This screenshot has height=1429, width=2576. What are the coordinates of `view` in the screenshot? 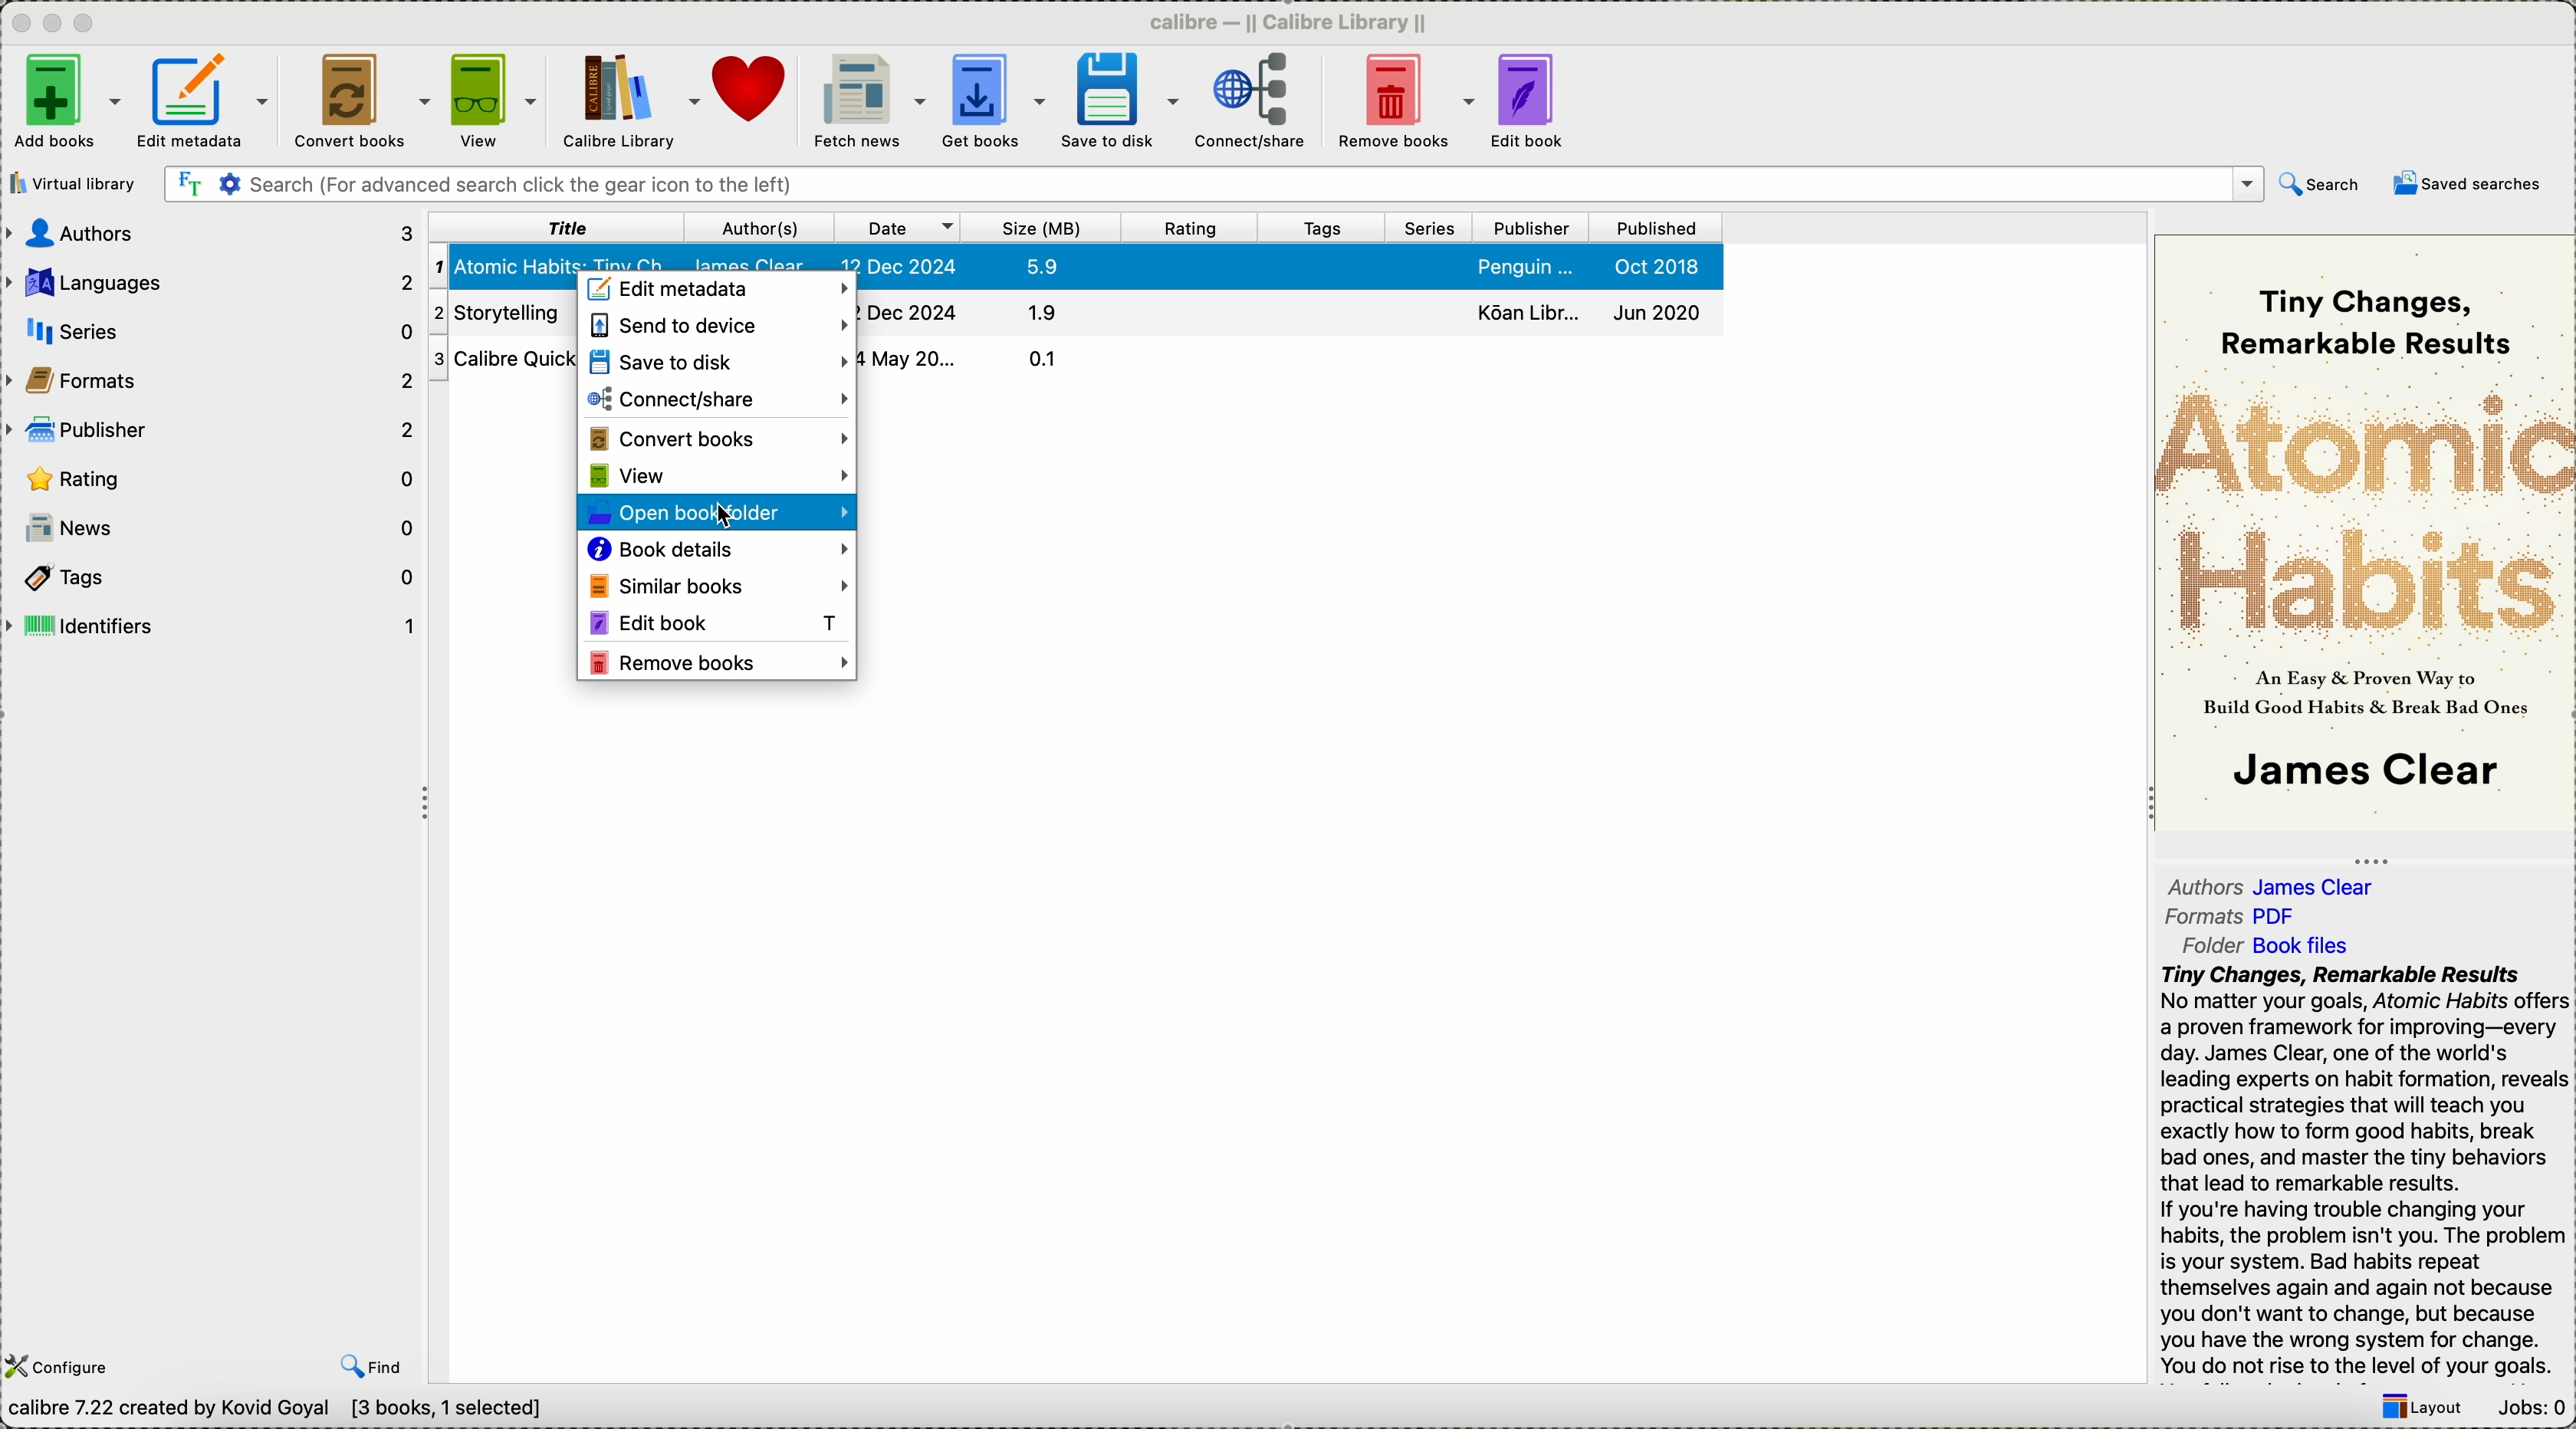 It's located at (717, 476).